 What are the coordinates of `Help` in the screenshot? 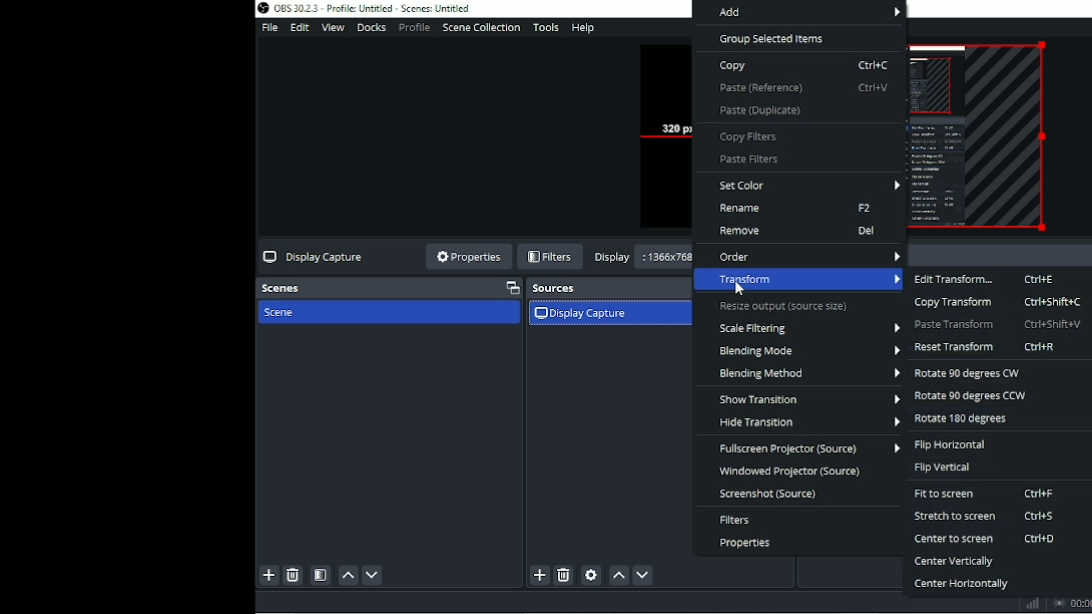 It's located at (583, 27).